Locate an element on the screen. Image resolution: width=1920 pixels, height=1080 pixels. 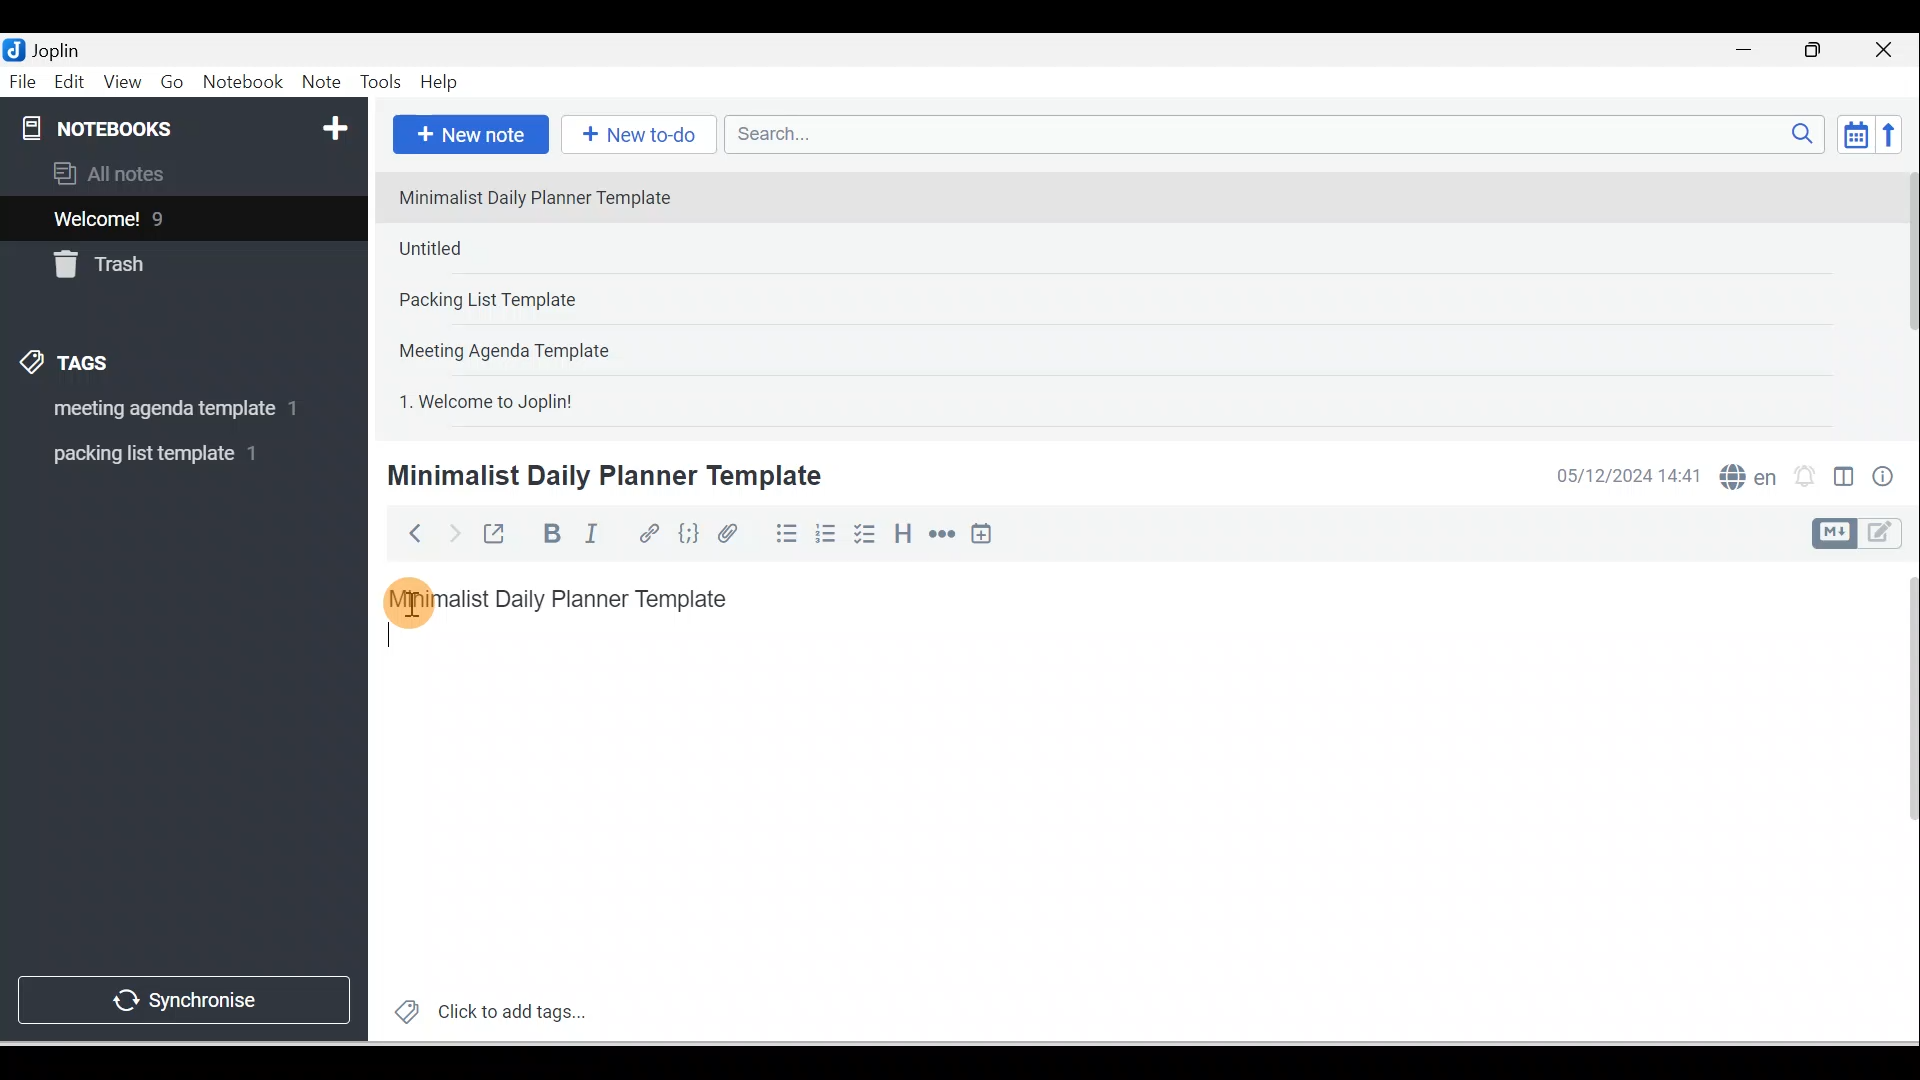
Cursor is located at coordinates (410, 600).